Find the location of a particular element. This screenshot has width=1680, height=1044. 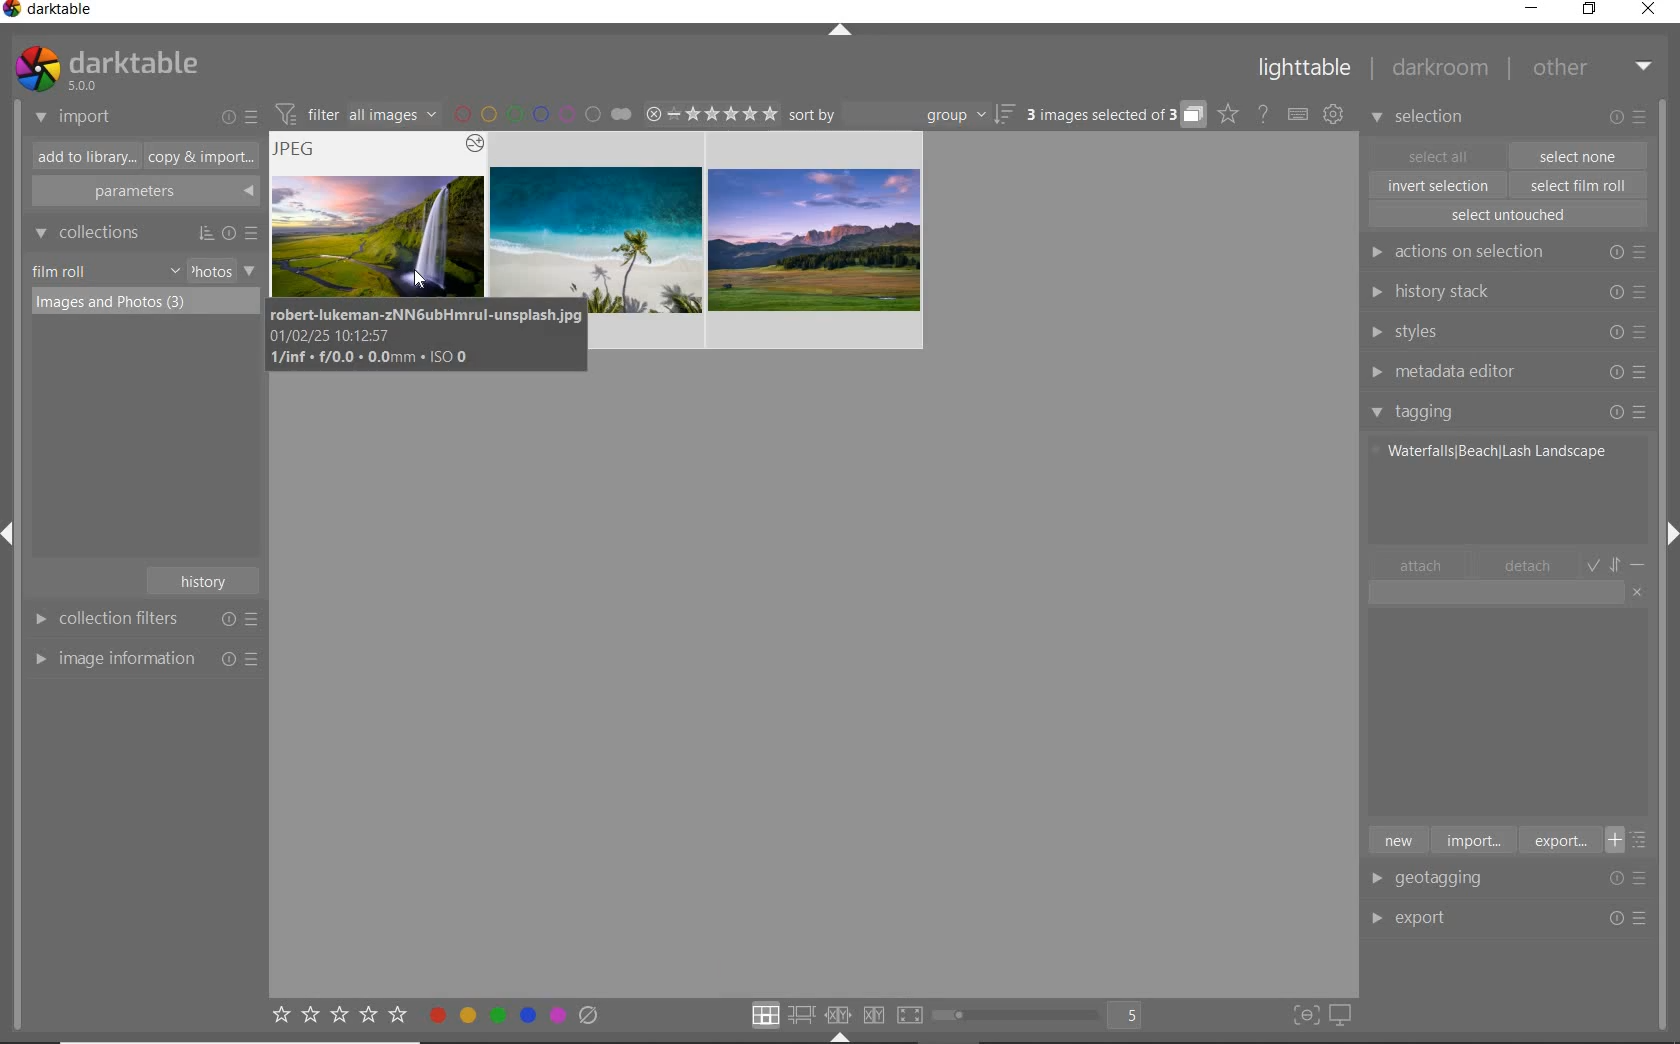

import is located at coordinates (74, 118).